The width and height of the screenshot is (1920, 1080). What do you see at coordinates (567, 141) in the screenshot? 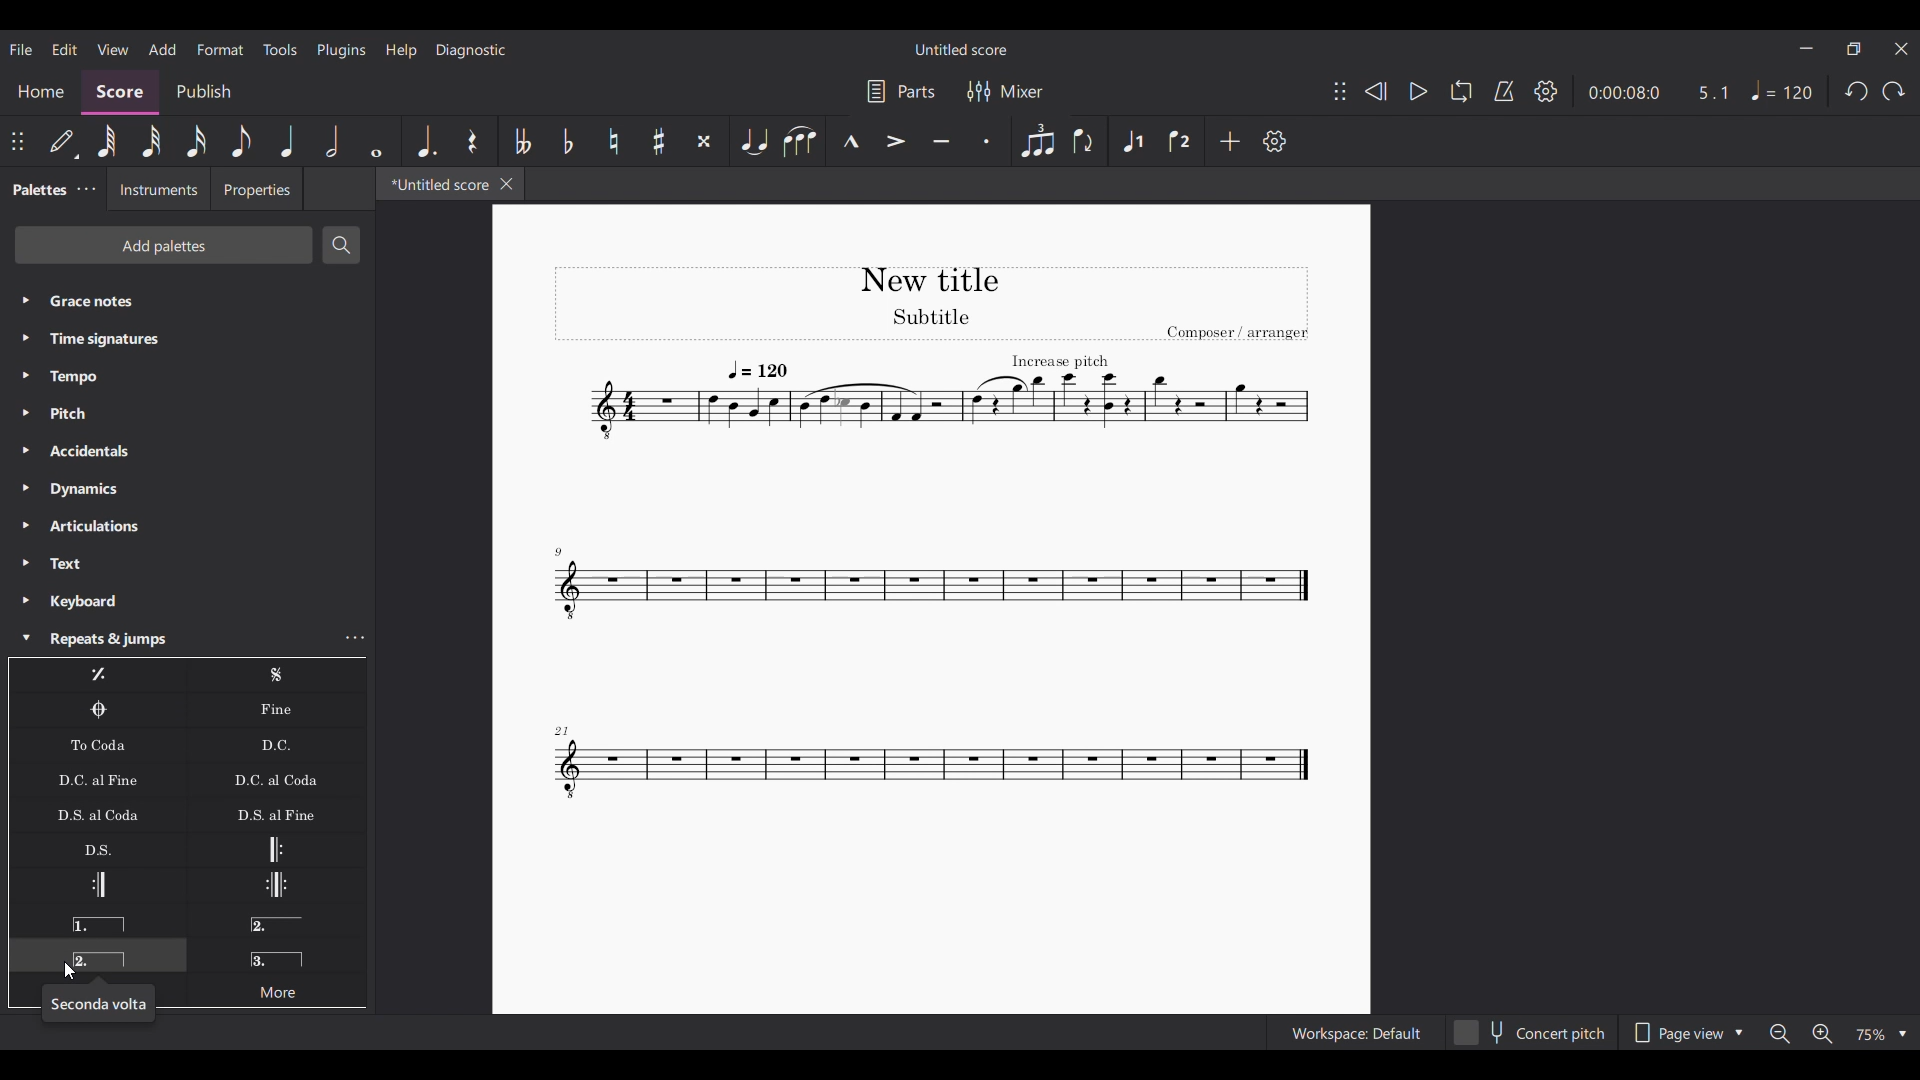
I see `Toggle flat` at bounding box center [567, 141].